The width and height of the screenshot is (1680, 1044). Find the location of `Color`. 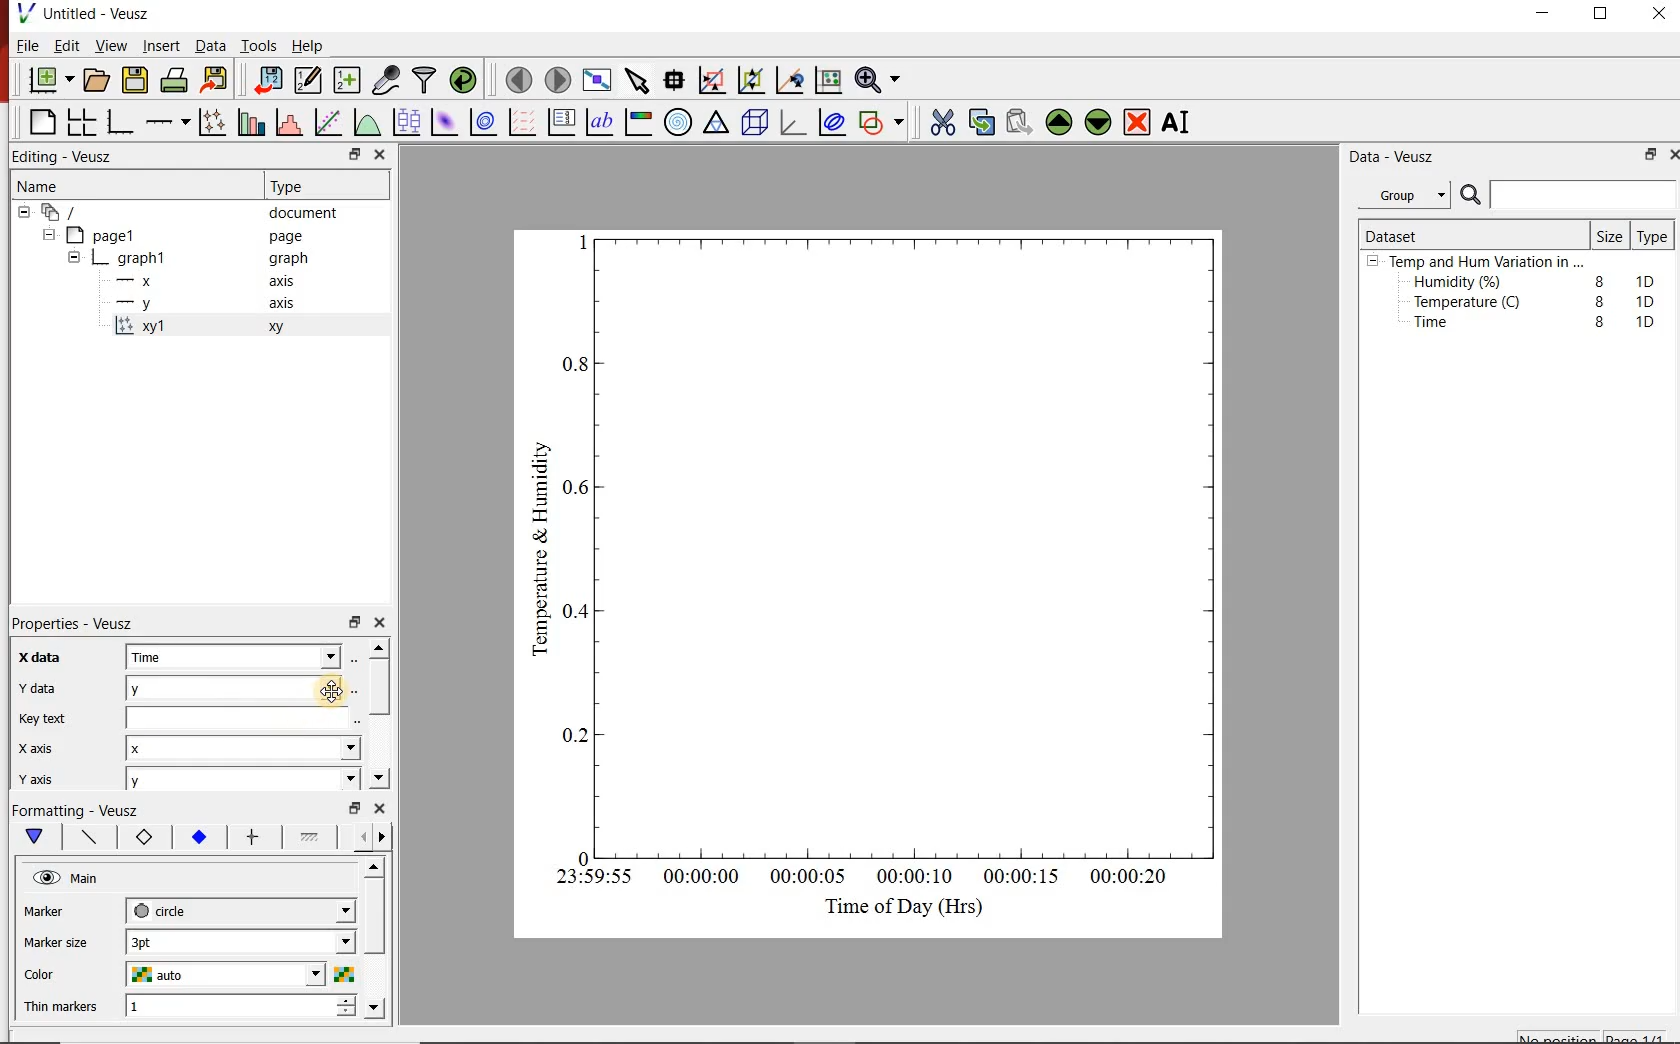

Color is located at coordinates (62, 975).